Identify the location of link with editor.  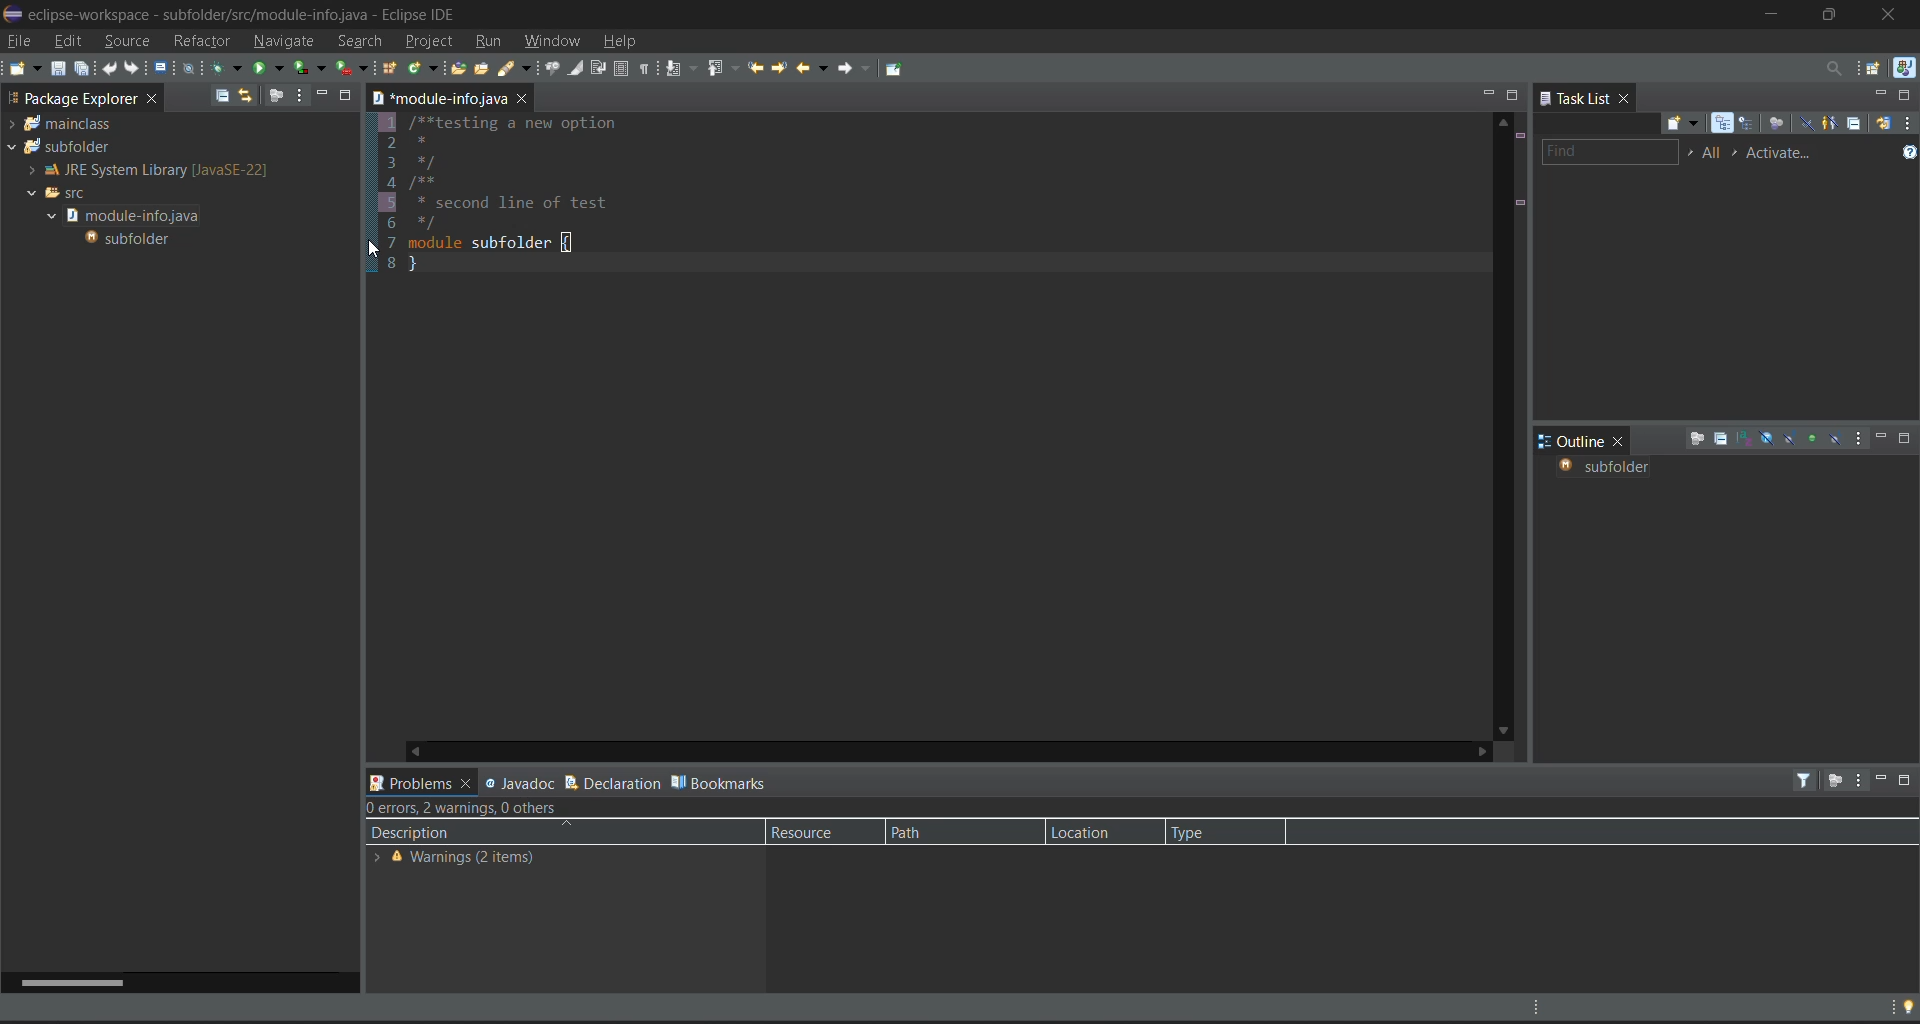
(248, 97).